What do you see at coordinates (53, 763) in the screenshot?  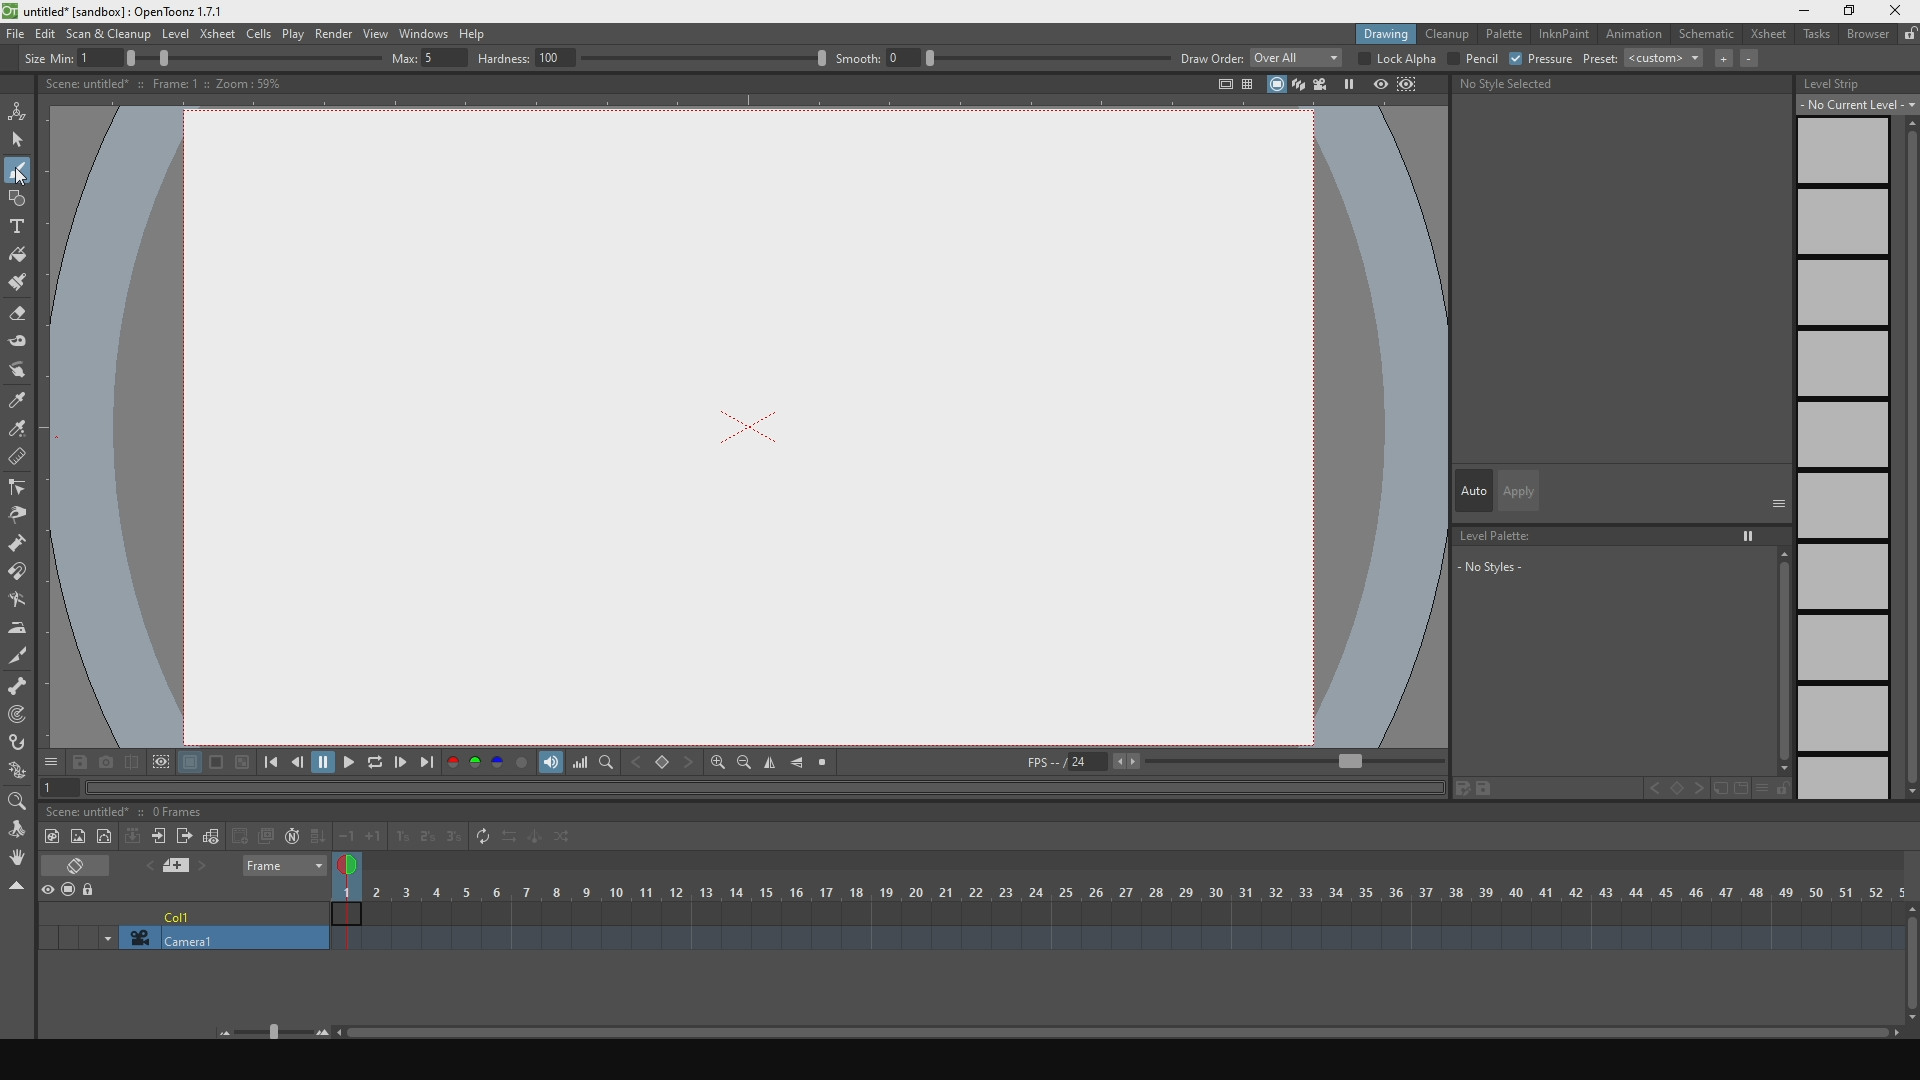 I see `options` at bounding box center [53, 763].